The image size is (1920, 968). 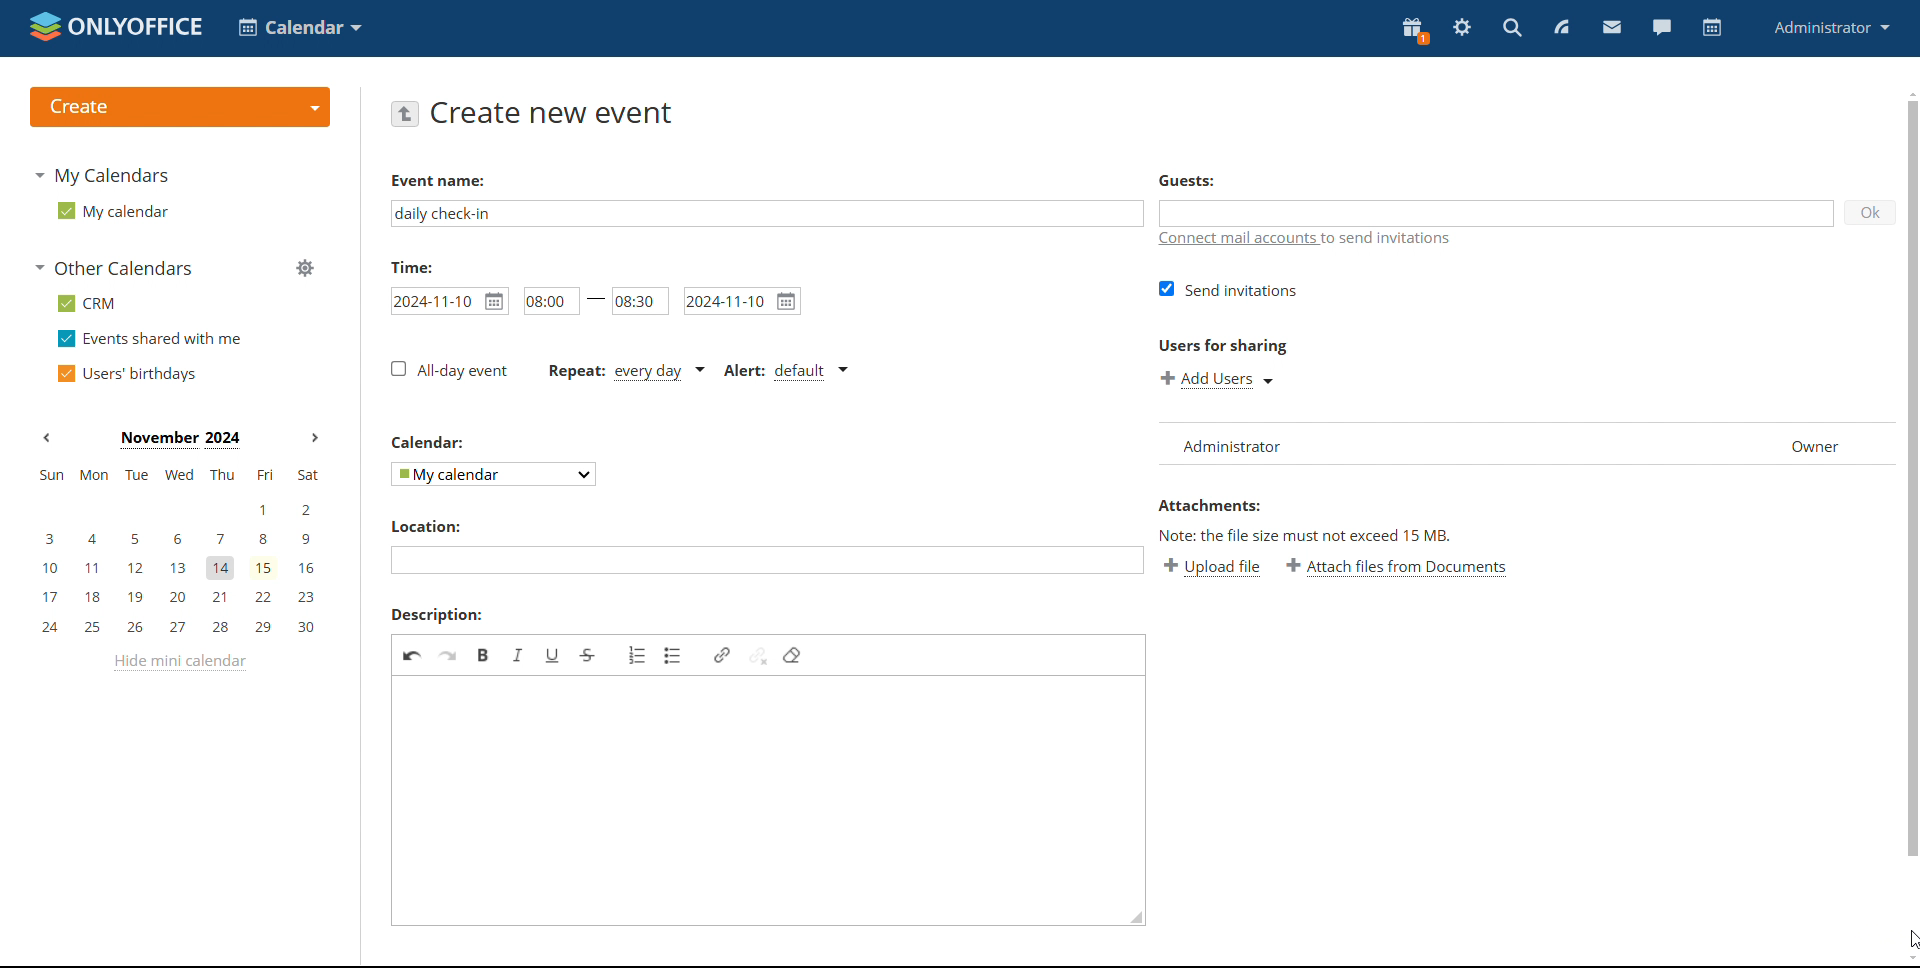 What do you see at coordinates (178, 438) in the screenshot?
I see `current month` at bounding box center [178, 438].